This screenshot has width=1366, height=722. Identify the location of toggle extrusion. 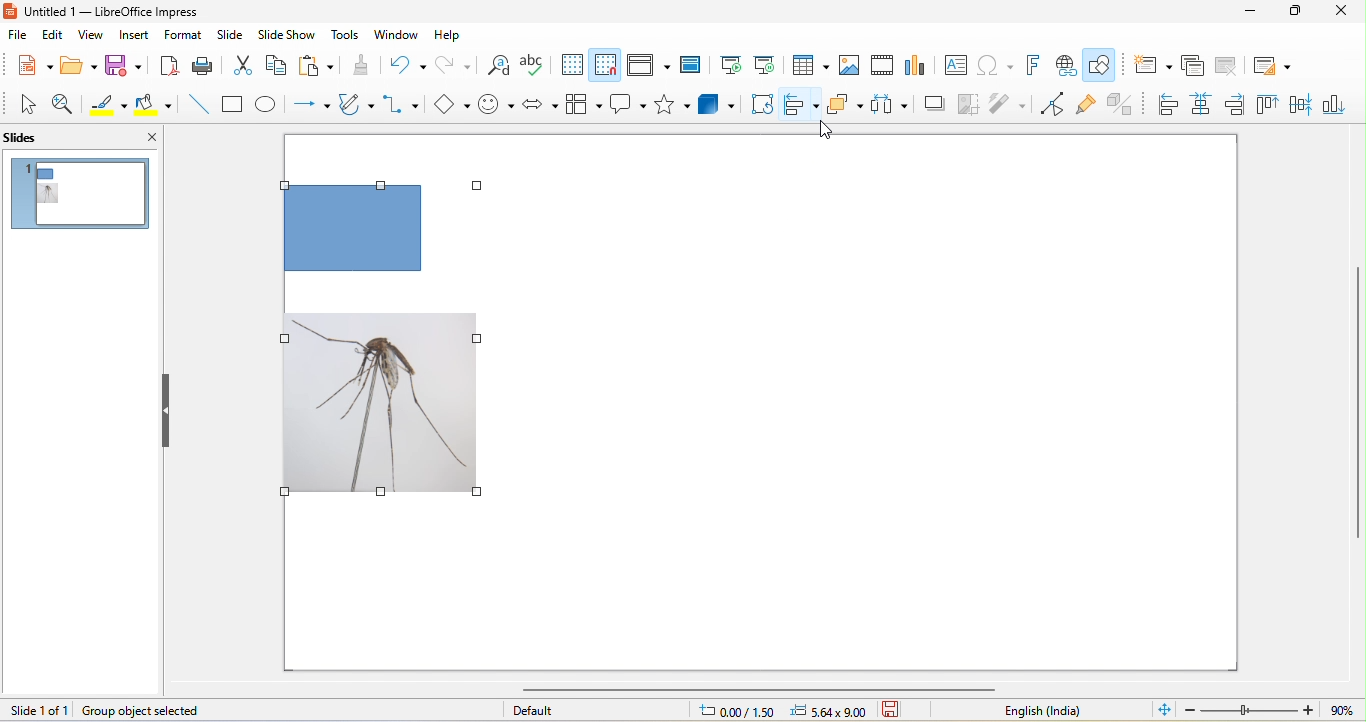
(1127, 104).